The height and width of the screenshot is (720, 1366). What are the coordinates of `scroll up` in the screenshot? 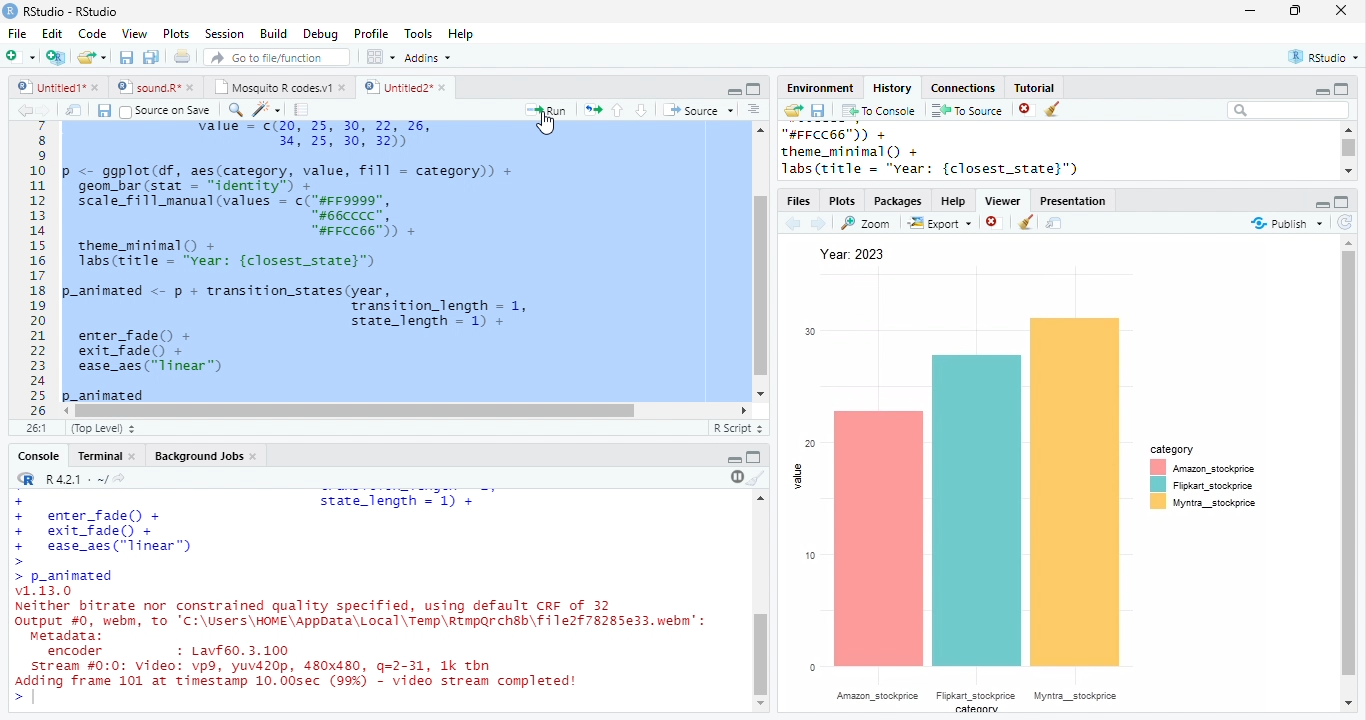 It's located at (761, 497).